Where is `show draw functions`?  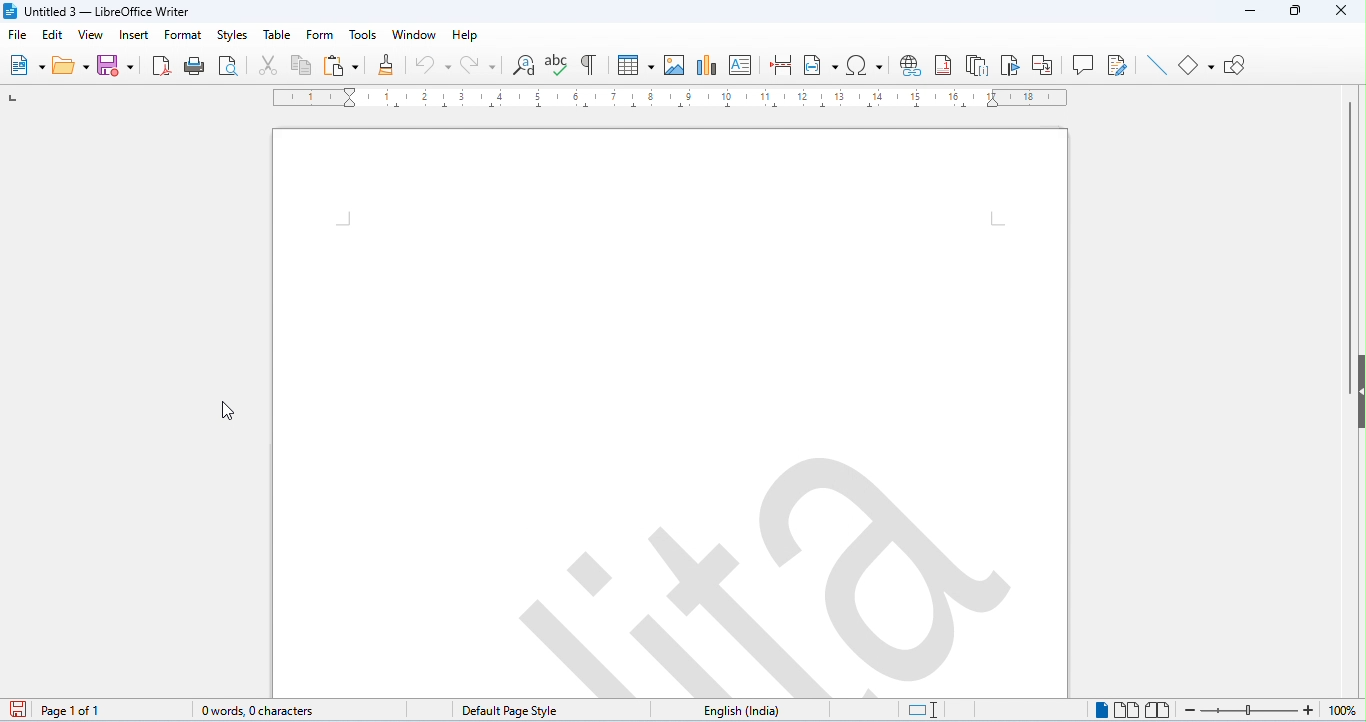
show draw functions is located at coordinates (1236, 67).